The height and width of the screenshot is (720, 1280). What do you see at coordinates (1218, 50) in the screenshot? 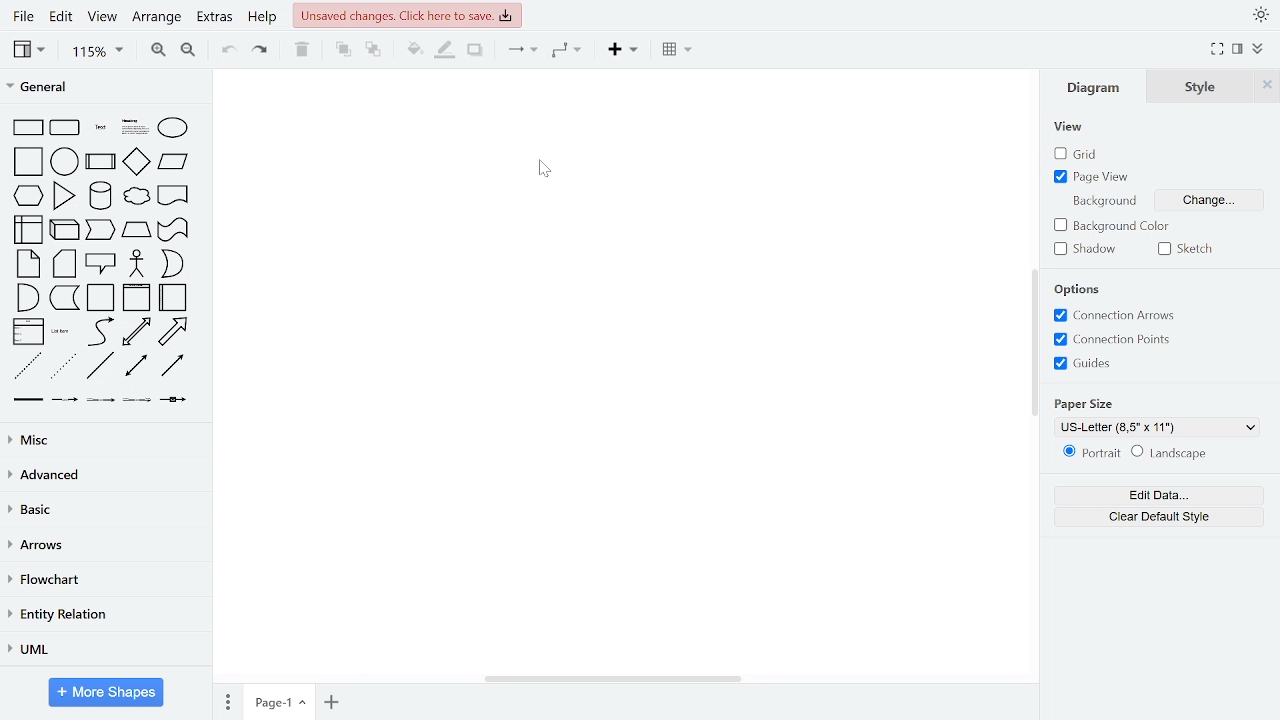
I see `full screen` at bounding box center [1218, 50].